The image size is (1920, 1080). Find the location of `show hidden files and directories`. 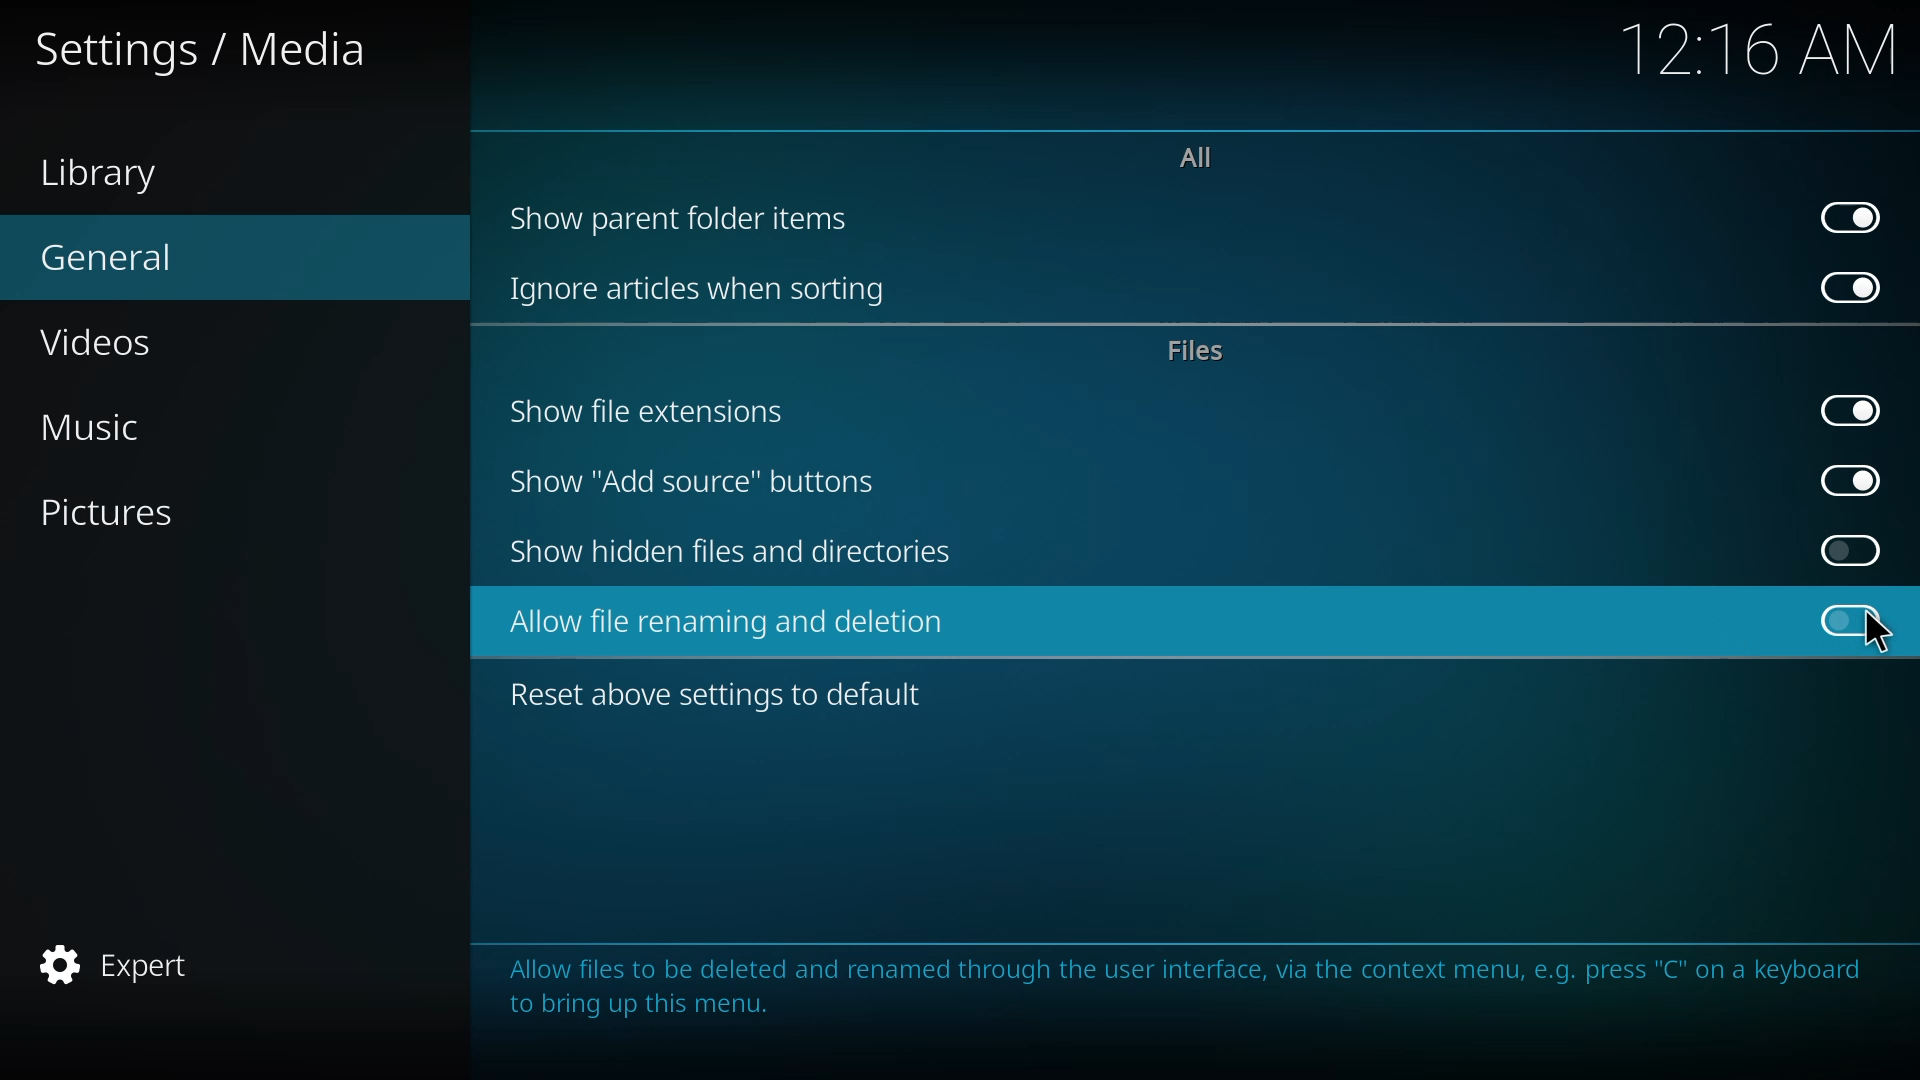

show hidden files and directories is located at coordinates (735, 551).